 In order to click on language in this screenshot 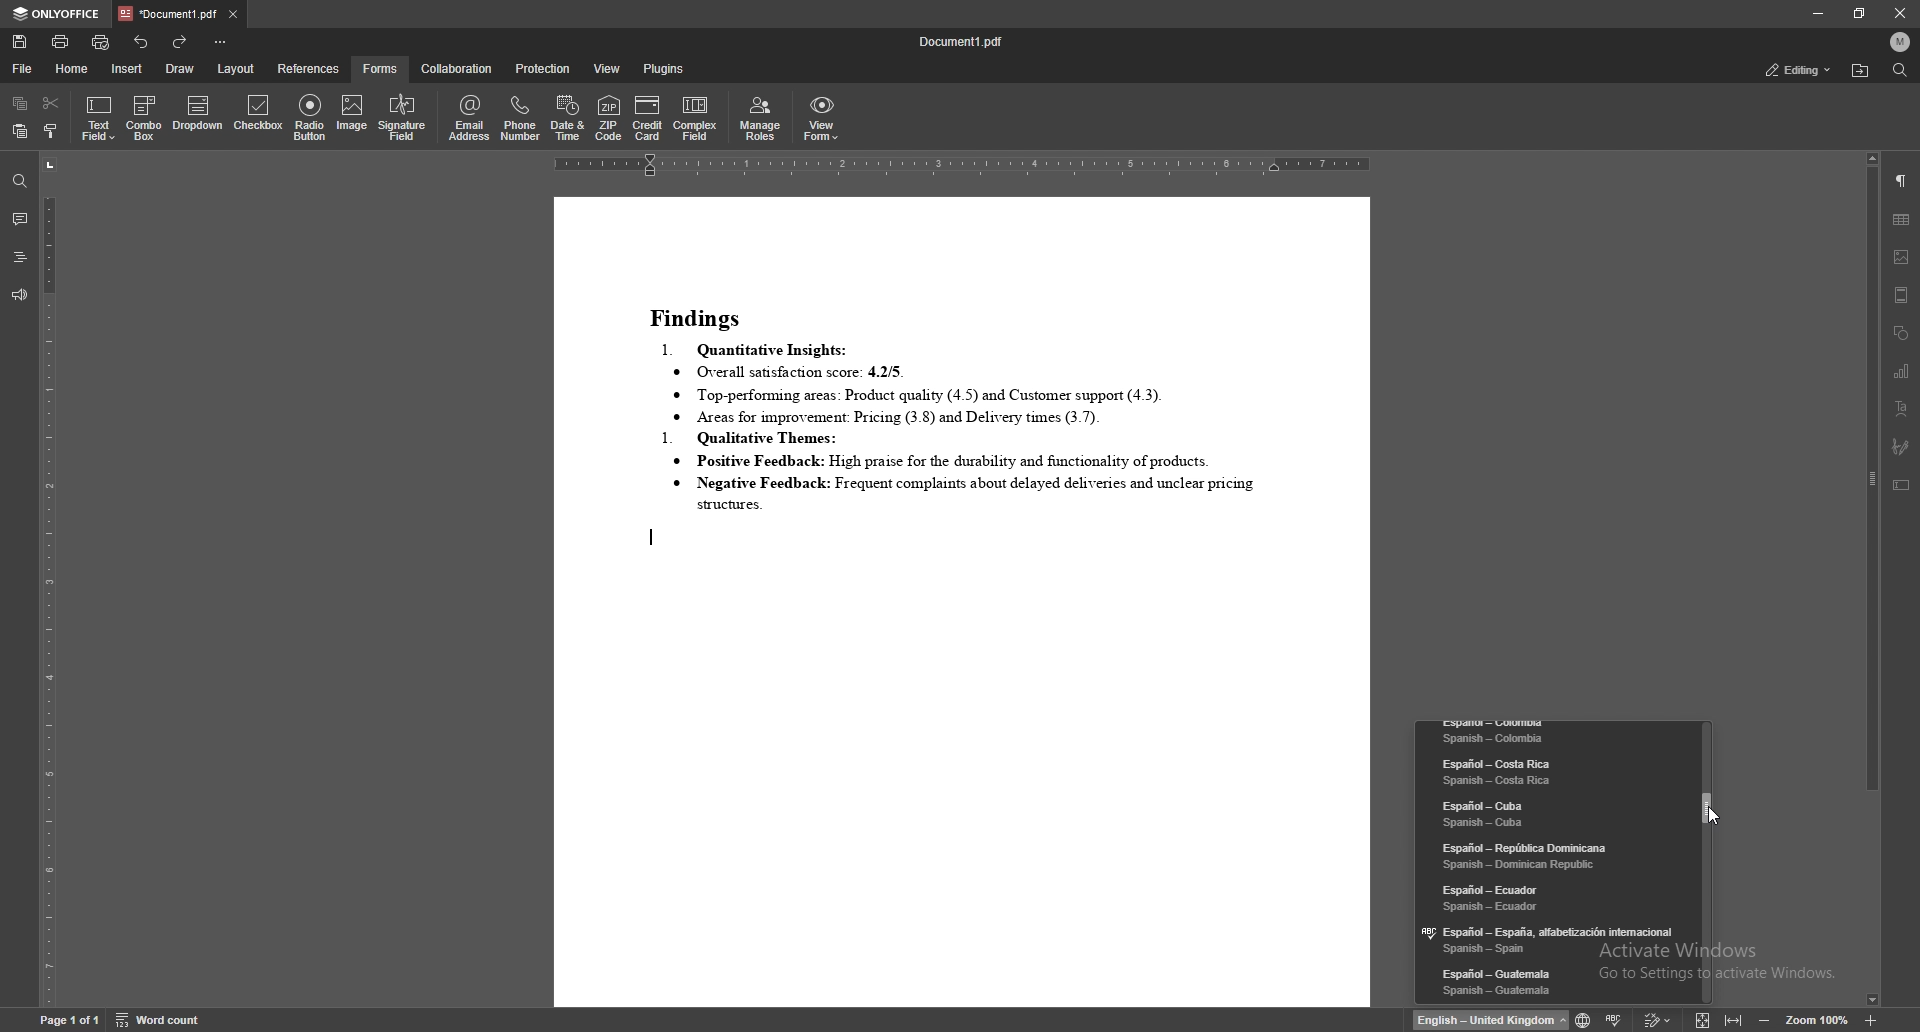, I will do `click(1554, 734)`.